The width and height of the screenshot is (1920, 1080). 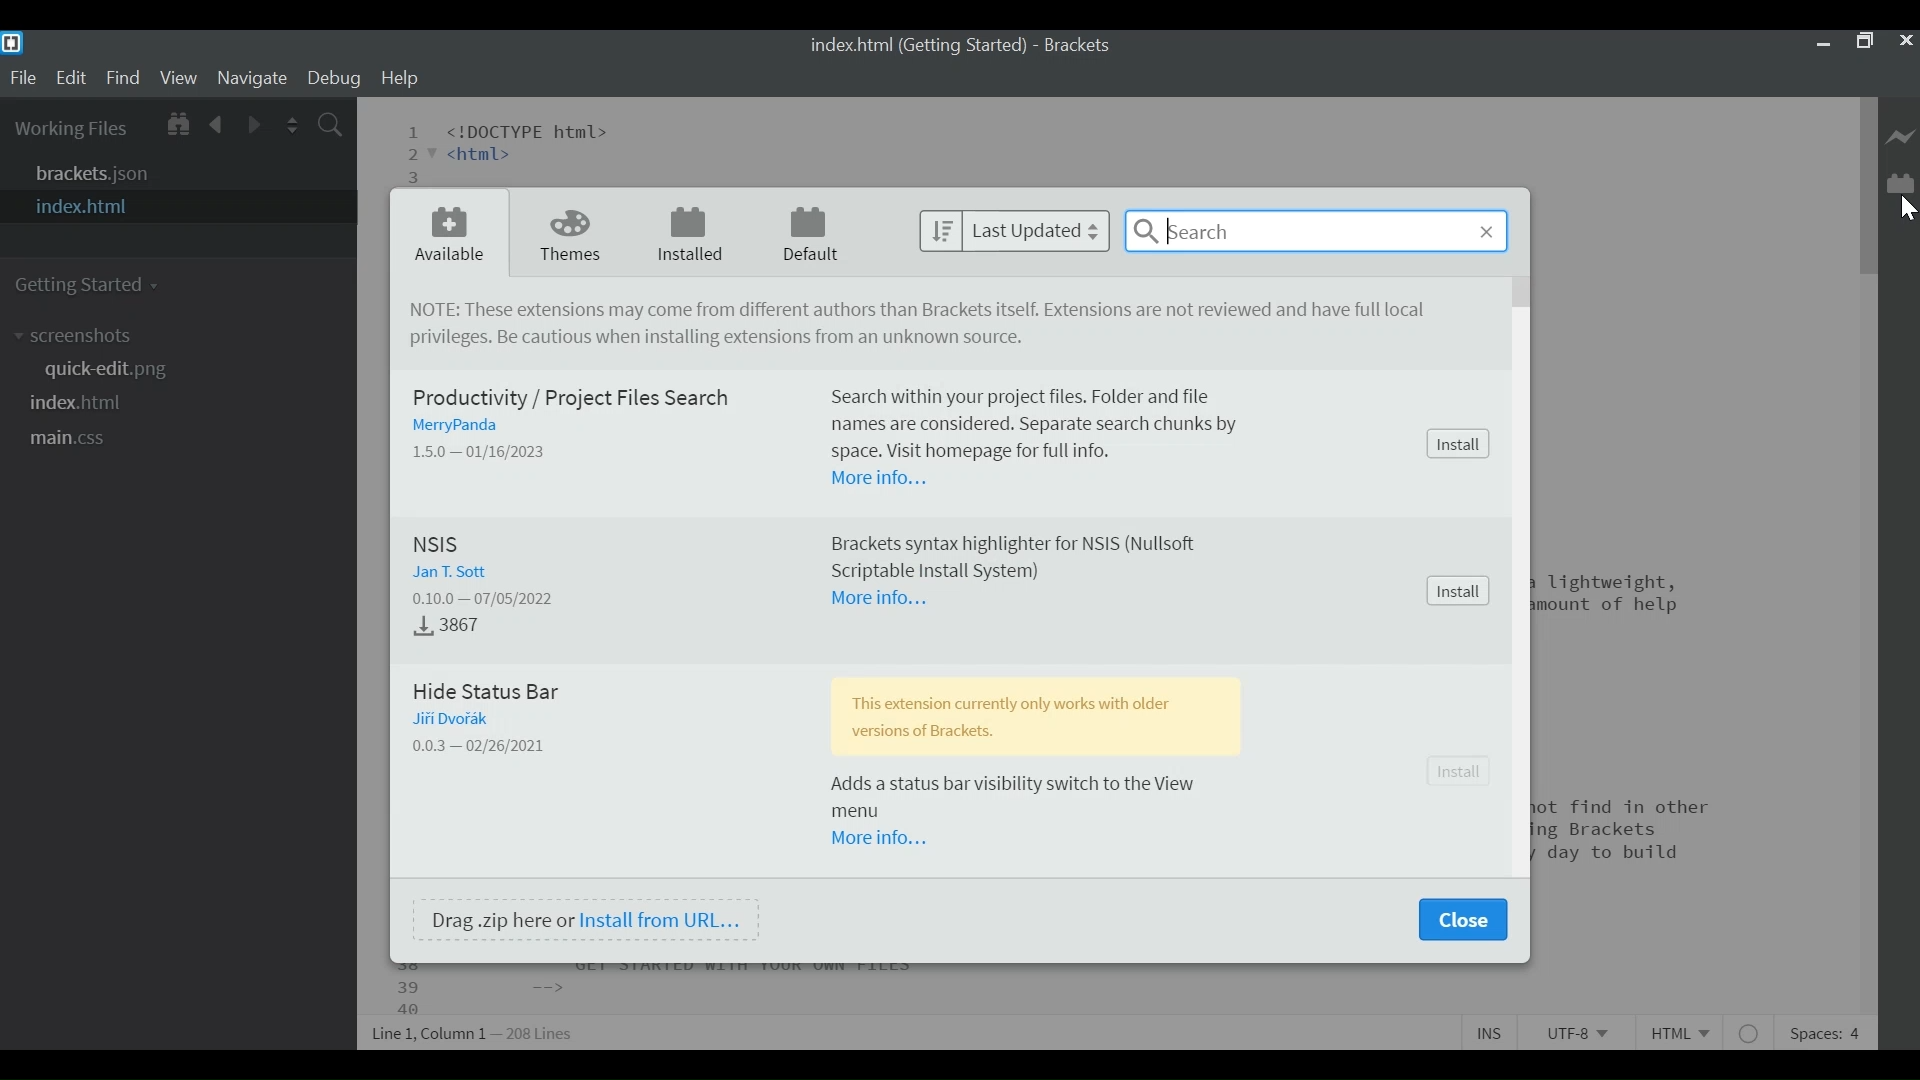 I want to click on Available, so click(x=447, y=235).